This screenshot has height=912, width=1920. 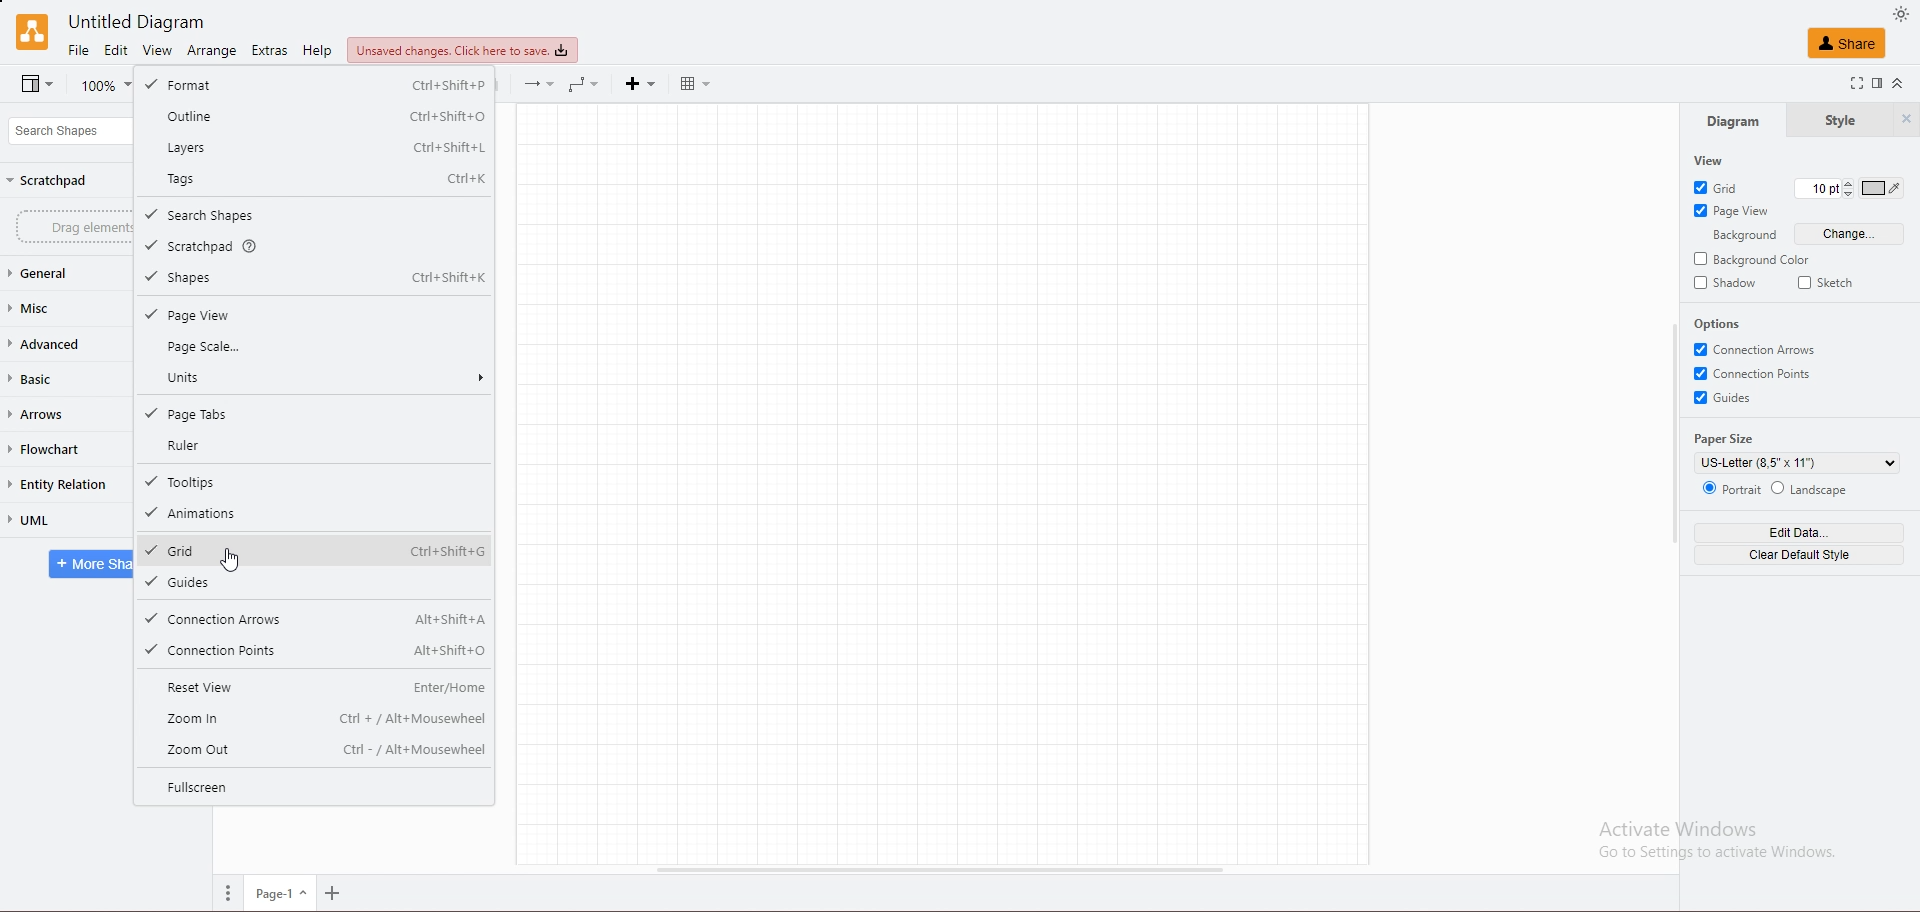 What do you see at coordinates (66, 129) in the screenshot?
I see `search shapes` at bounding box center [66, 129].